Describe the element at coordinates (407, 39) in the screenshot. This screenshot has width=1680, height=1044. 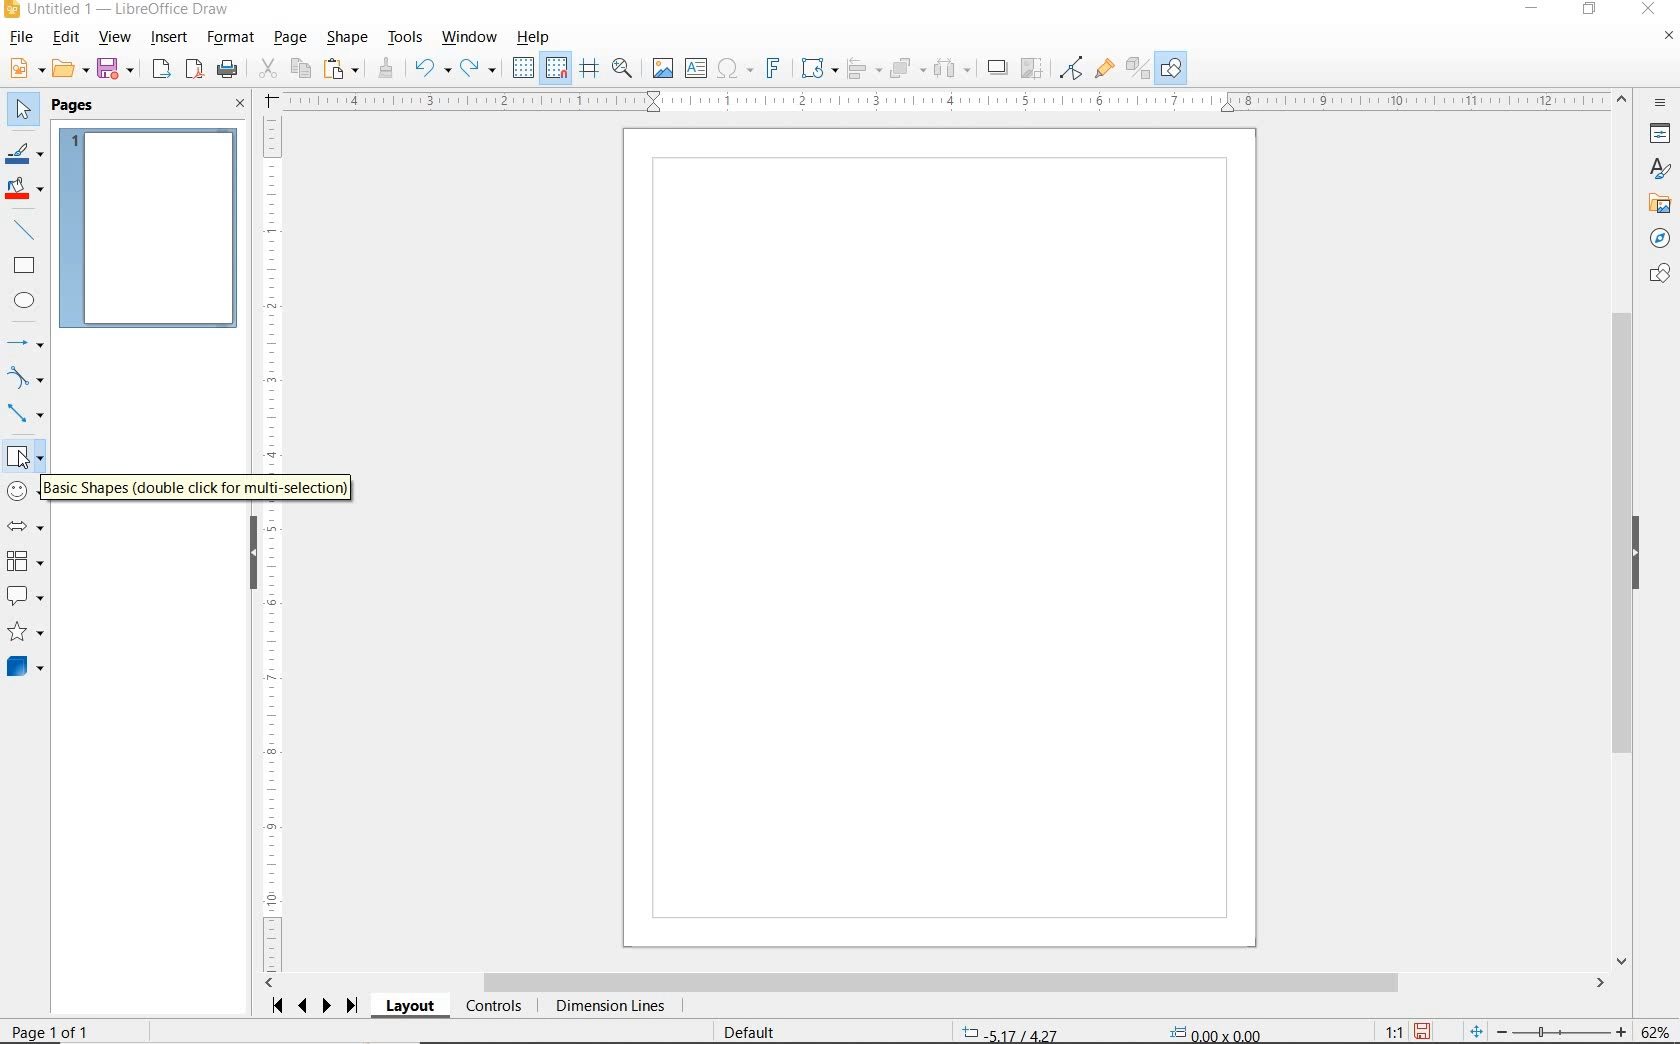
I see `TOOLS` at that location.